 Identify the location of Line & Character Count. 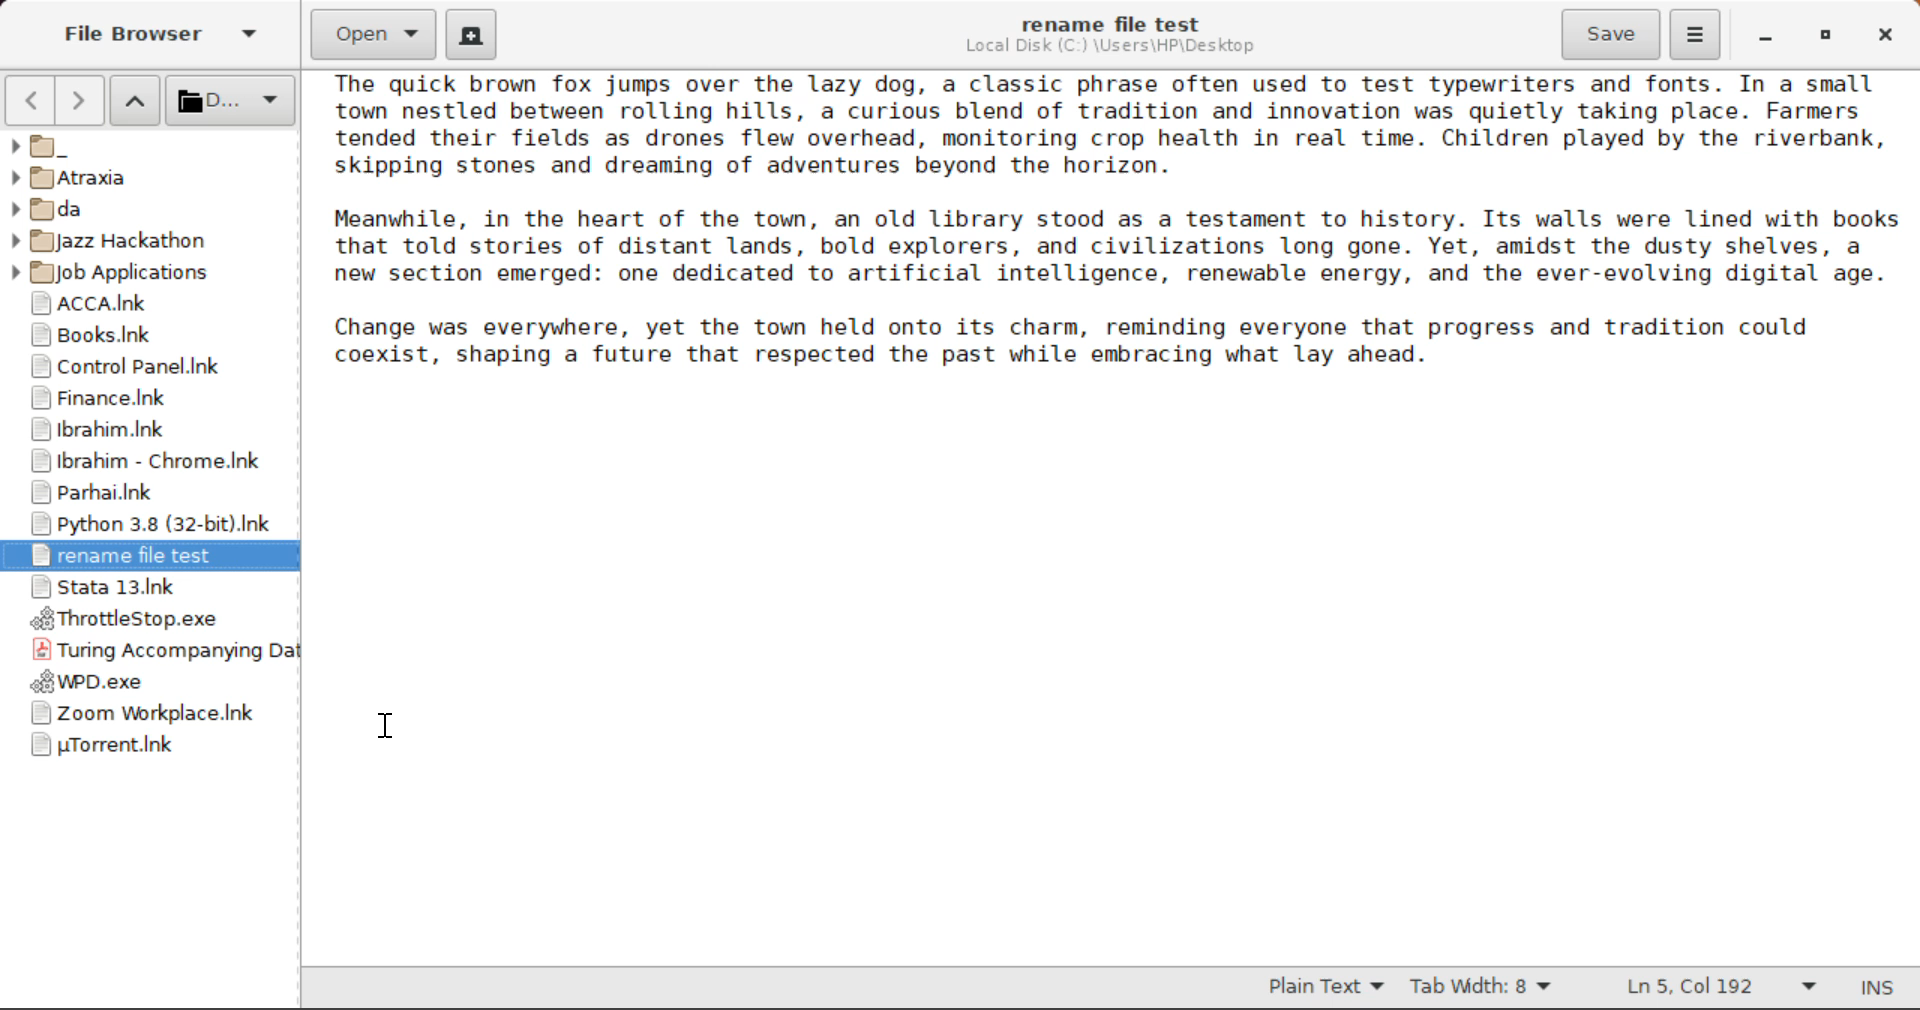
(1718, 989).